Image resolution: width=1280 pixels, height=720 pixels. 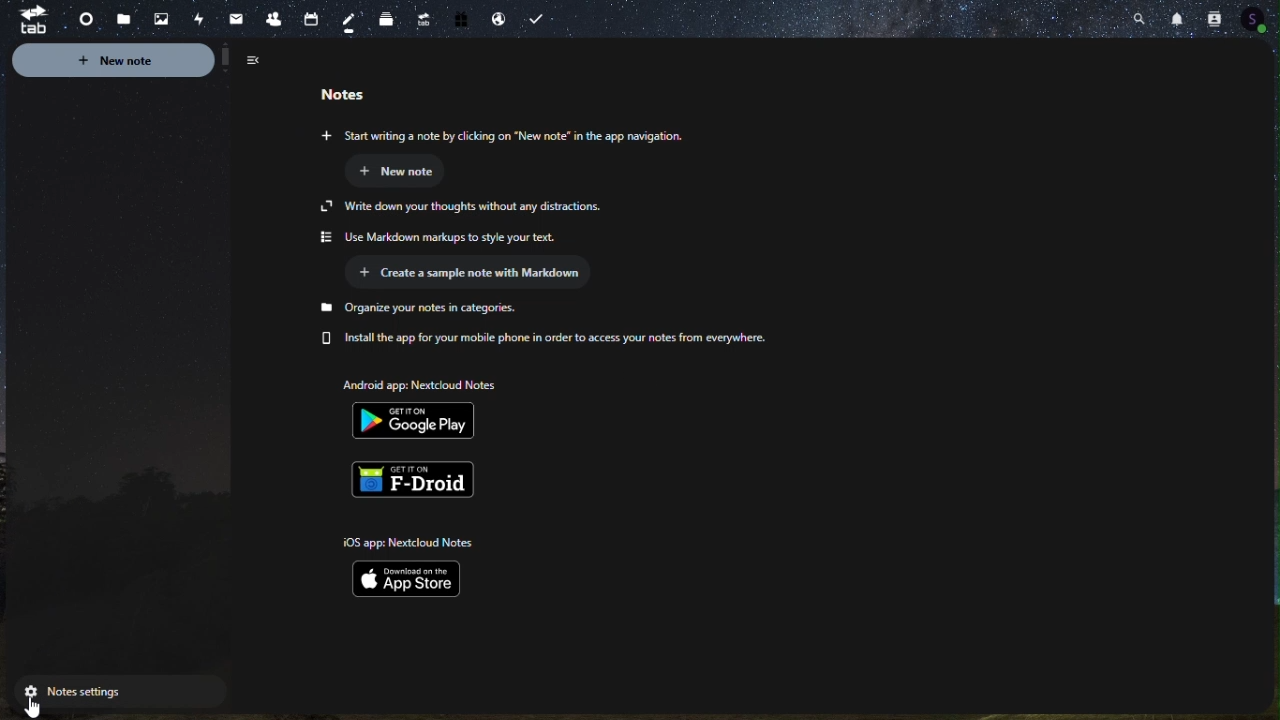 I want to click on Note settings, so click(x=114, y=694).